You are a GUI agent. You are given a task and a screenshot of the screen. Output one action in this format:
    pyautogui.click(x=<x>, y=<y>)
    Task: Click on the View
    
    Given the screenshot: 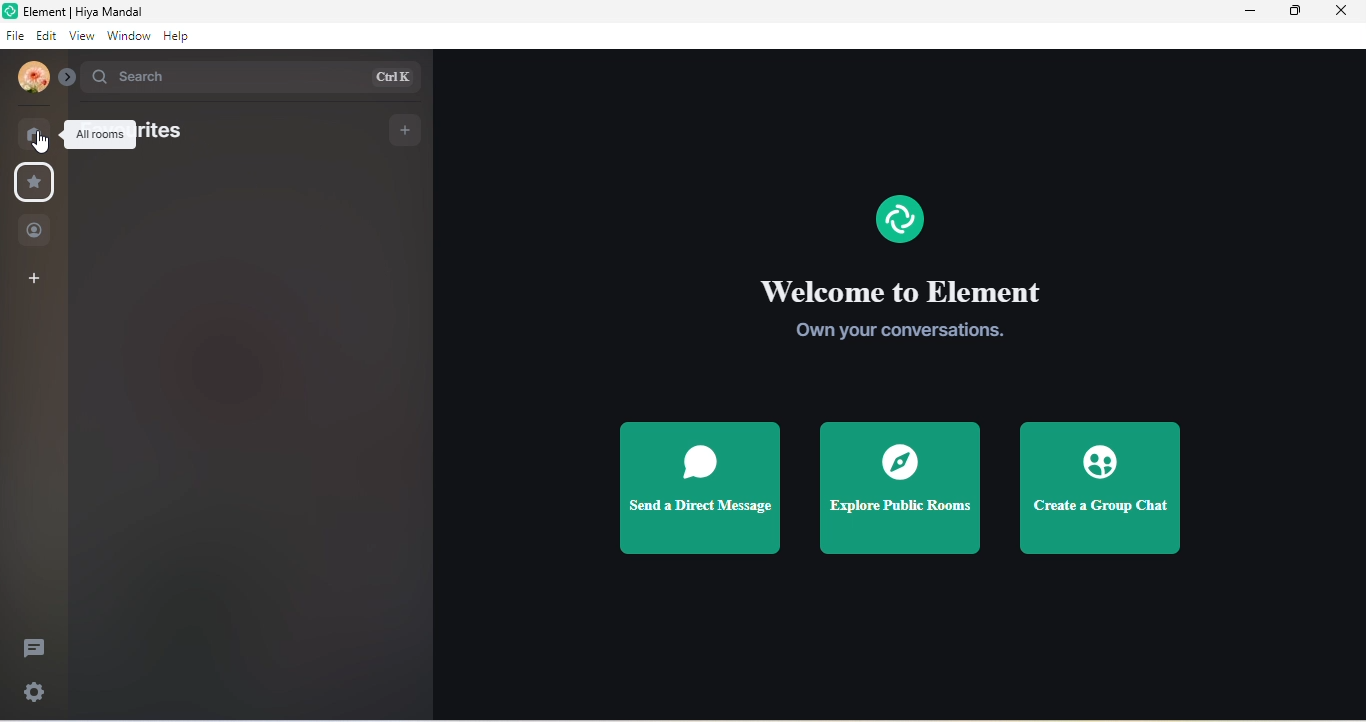 What is the action you would take?
    pyautogui.click(x=81, y=35)
    